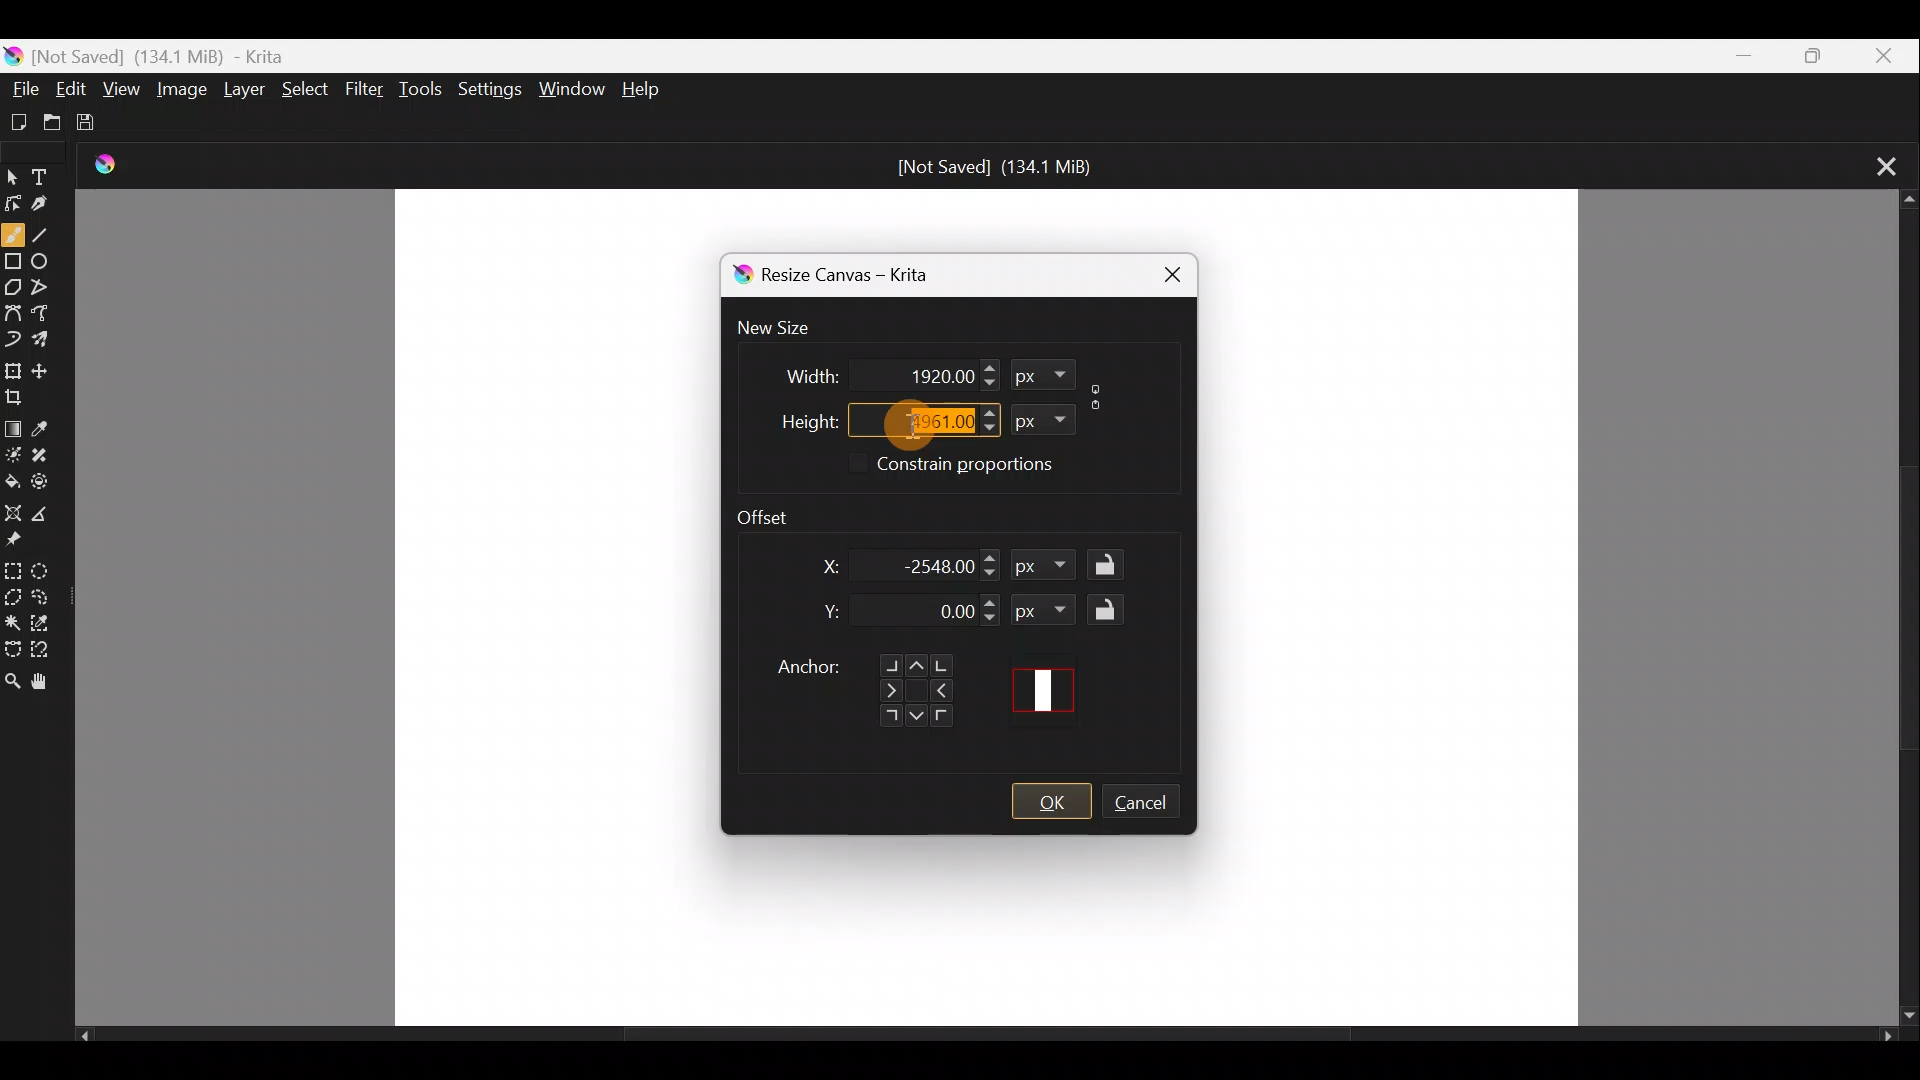 This screenshot has height=1080, width=1920. I want to click on Freehand selection tool, so click(47, 593).